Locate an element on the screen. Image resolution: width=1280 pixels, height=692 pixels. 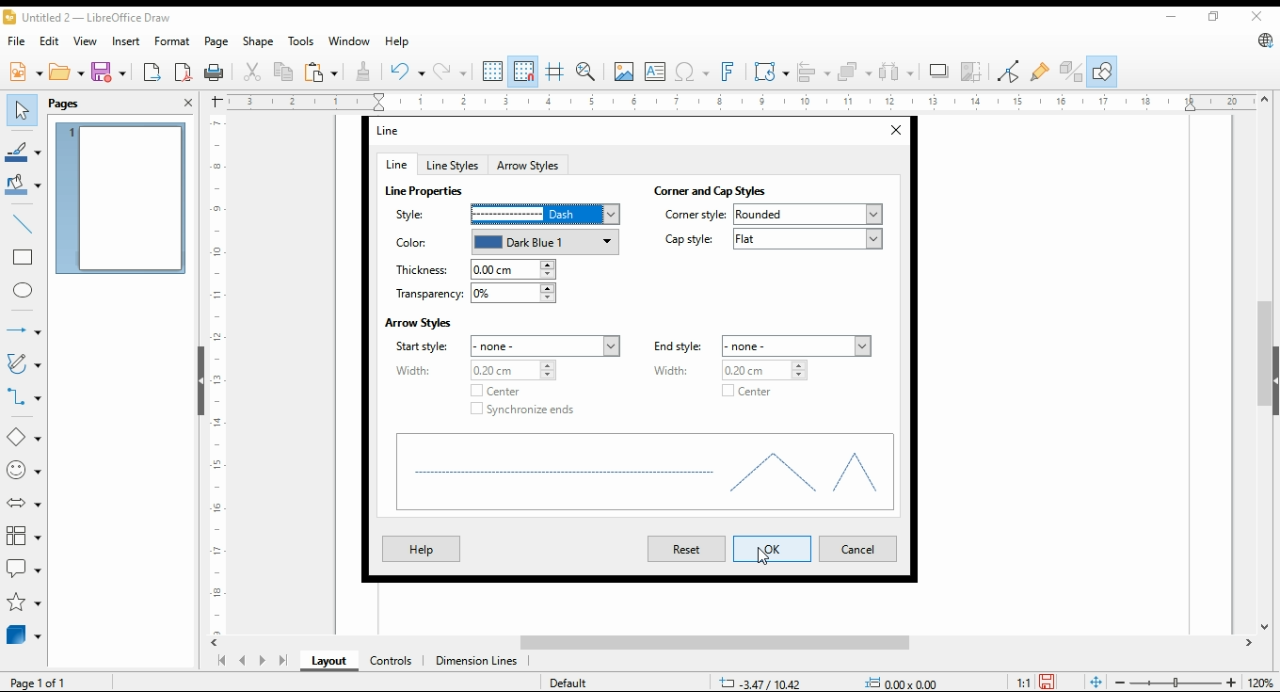
ellipse is located at coordinates (24, 291).